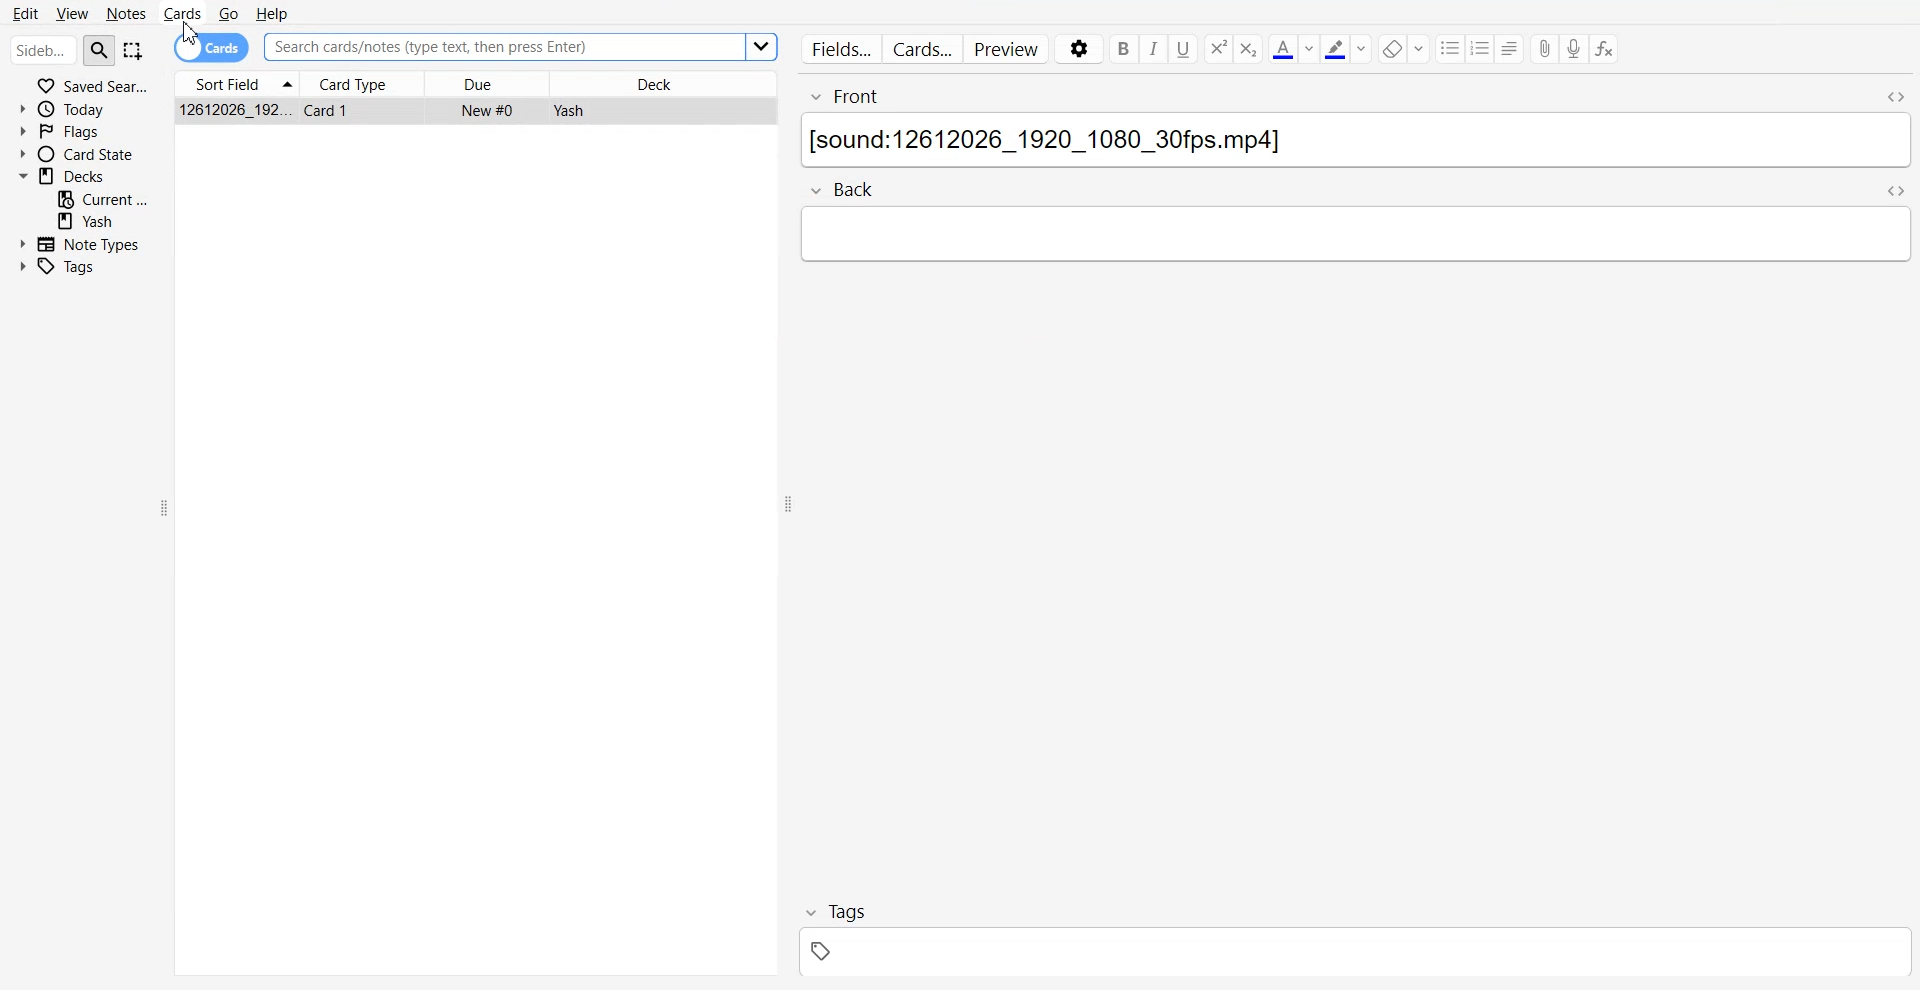 The image size is (1920, 990). What do you see at coordinates (1404, 48) in the screenshot?
I see `Erase Text` at bounding box center [1404, 48].